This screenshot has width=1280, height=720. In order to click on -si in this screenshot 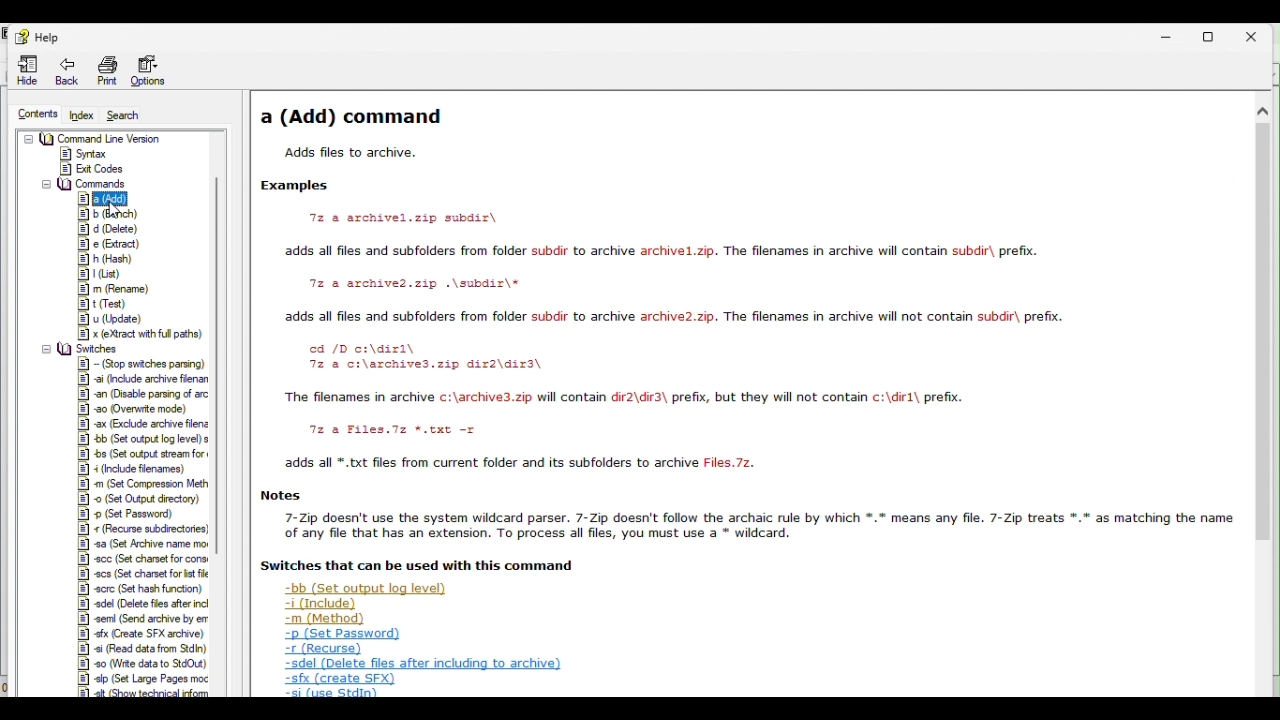, I will do `click(334, 693)`.